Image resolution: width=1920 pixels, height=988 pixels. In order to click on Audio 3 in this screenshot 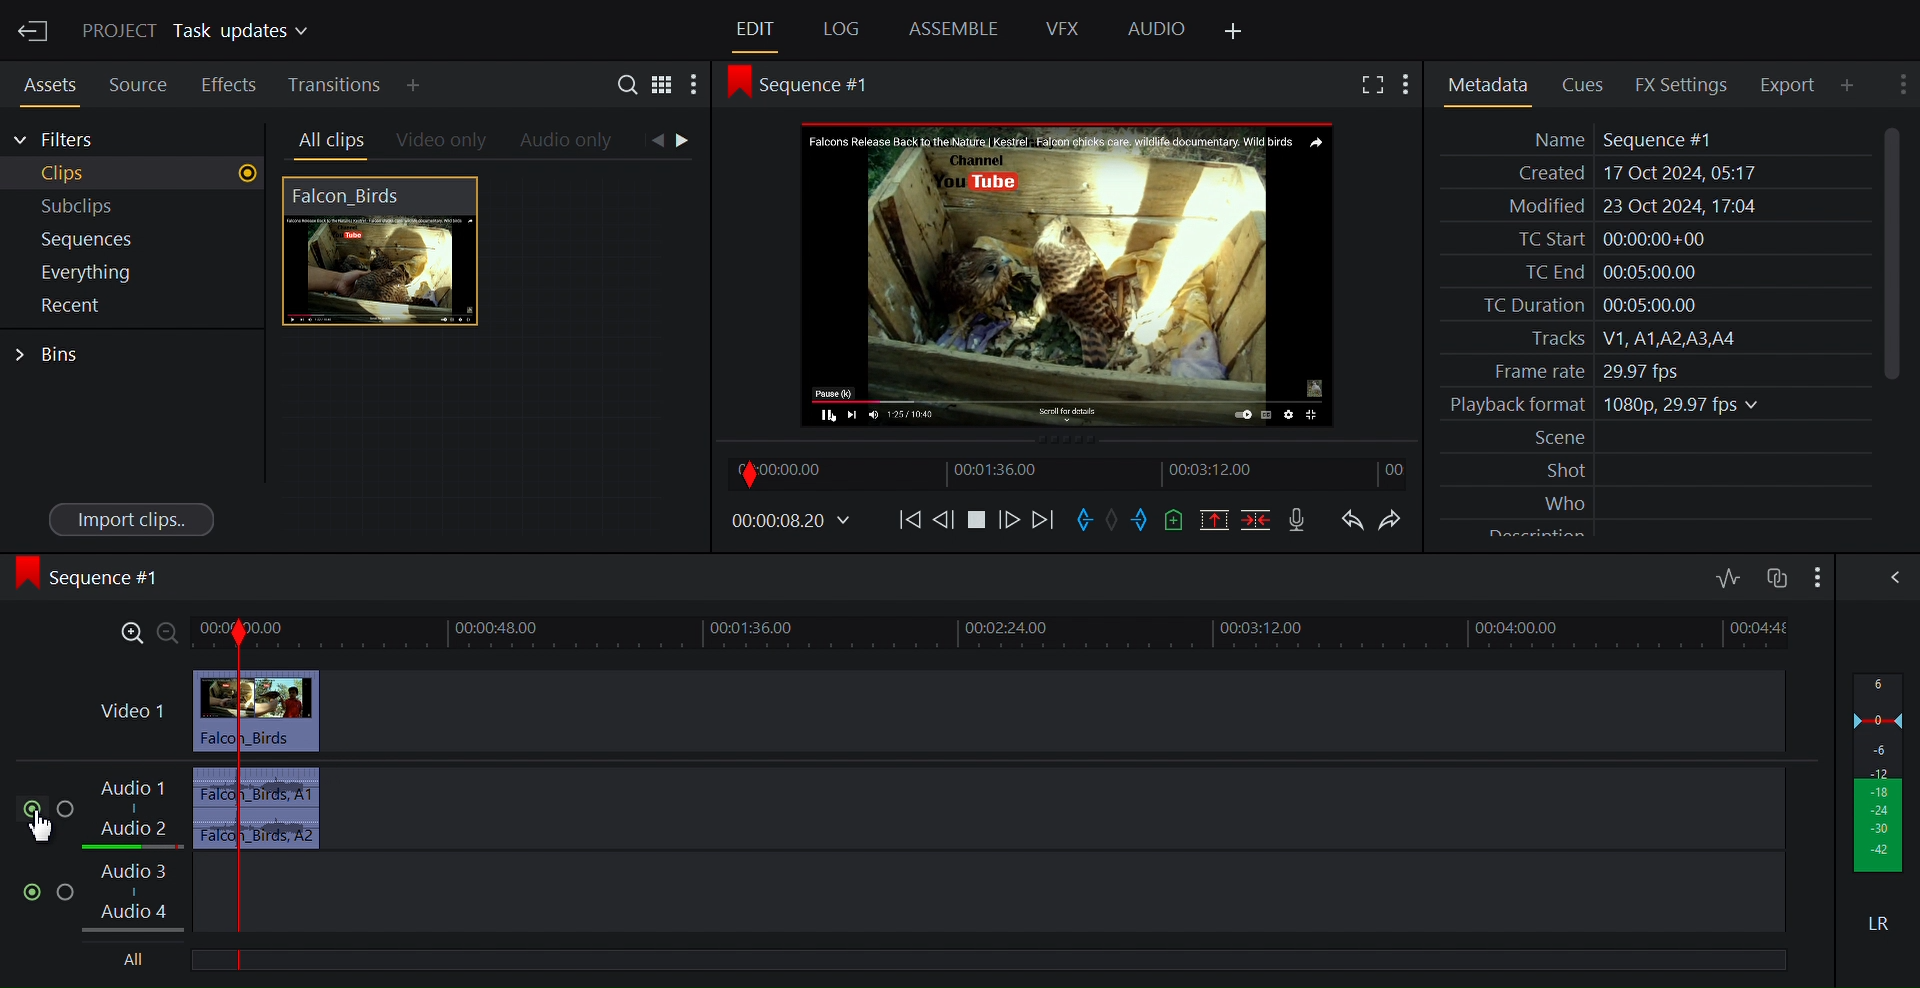, I will do `click(134, 879)`.